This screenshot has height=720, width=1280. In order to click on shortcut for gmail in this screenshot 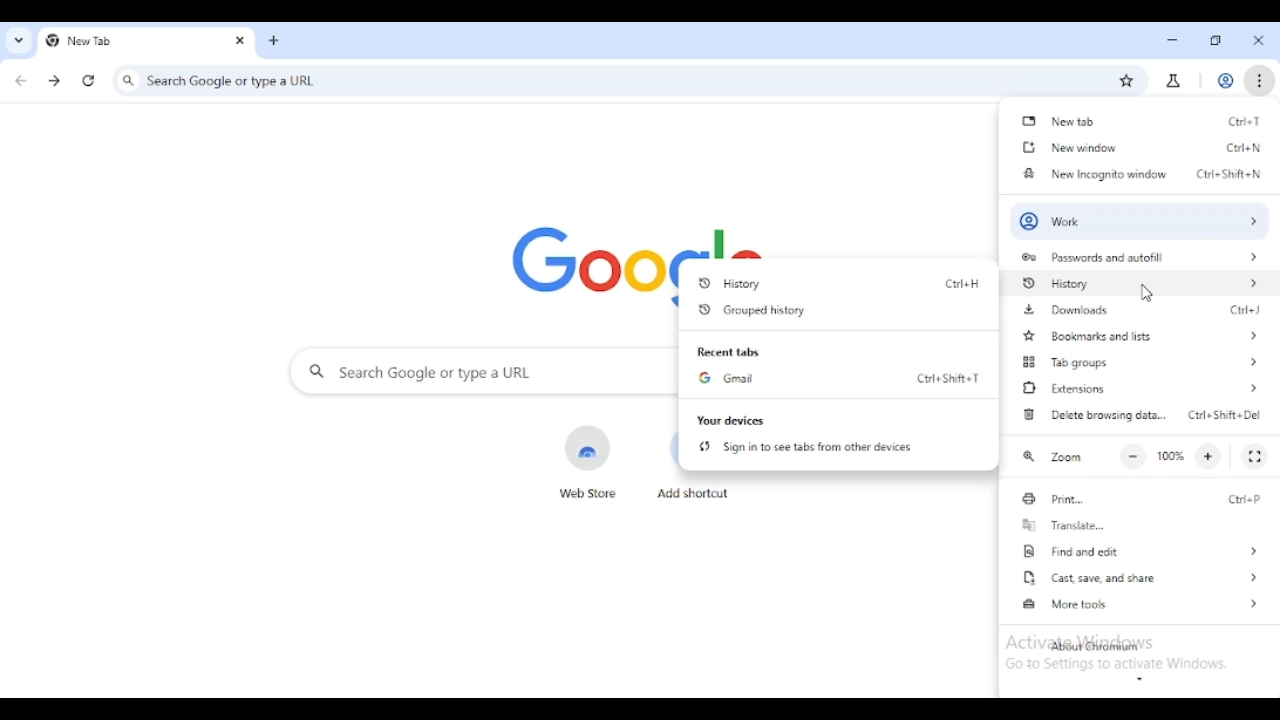, I will do `click(946, 377)`.